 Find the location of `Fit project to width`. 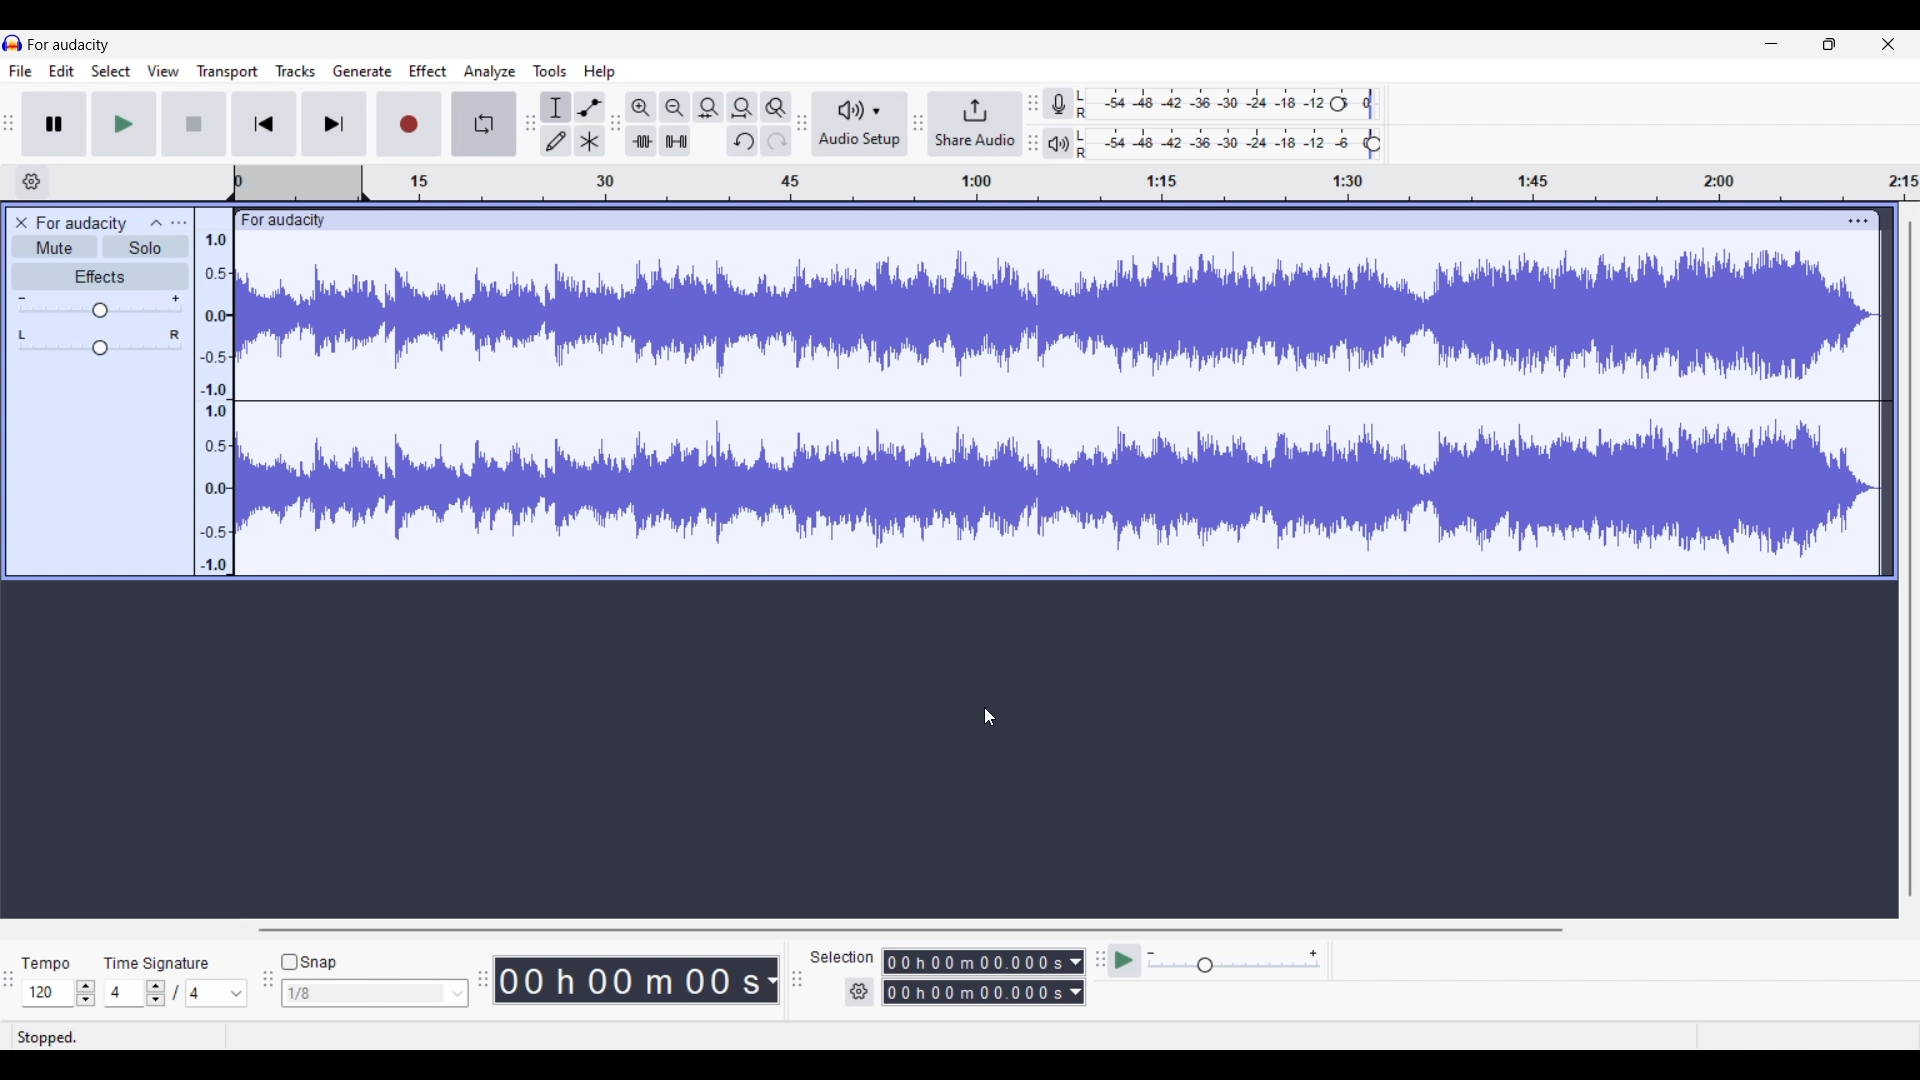

Fit project to width is located at coordinates (743, 108).